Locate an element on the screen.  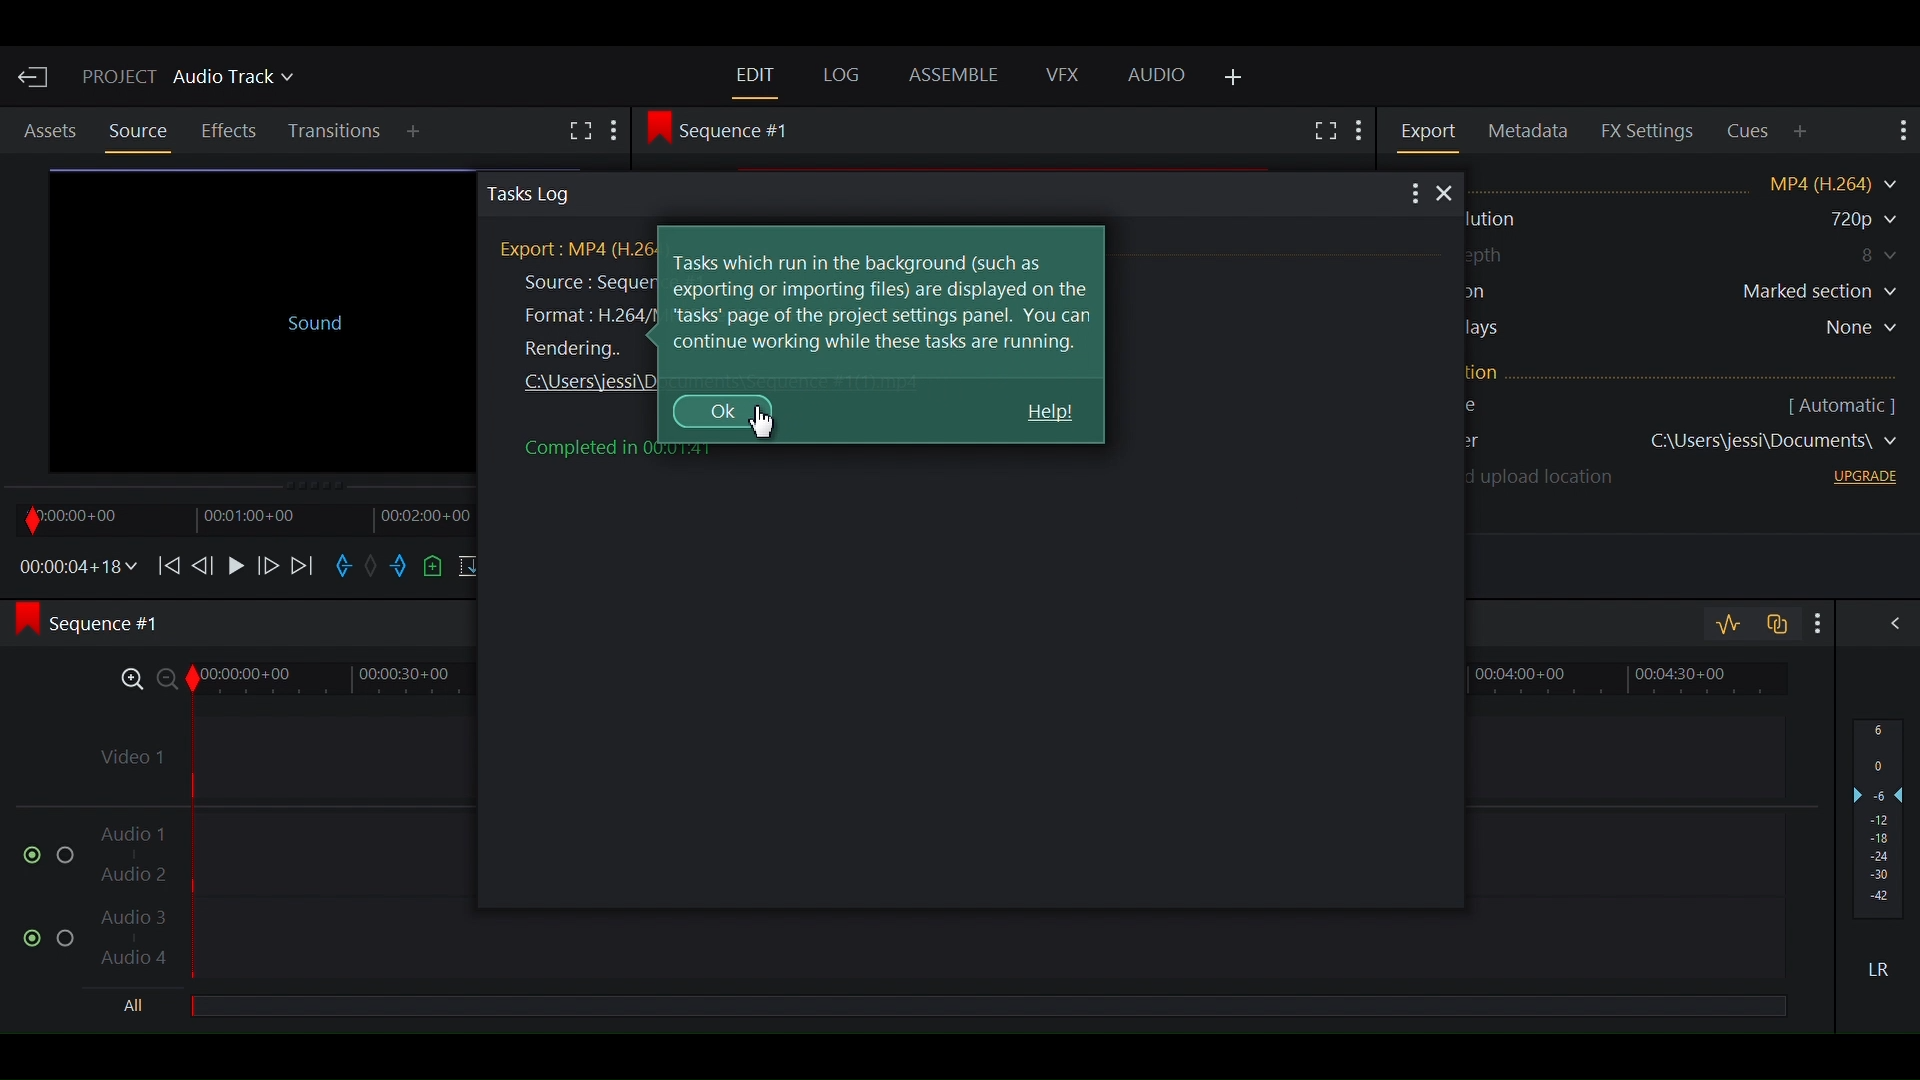
Toggle audio track sync is located at coordinates (1773, 622).